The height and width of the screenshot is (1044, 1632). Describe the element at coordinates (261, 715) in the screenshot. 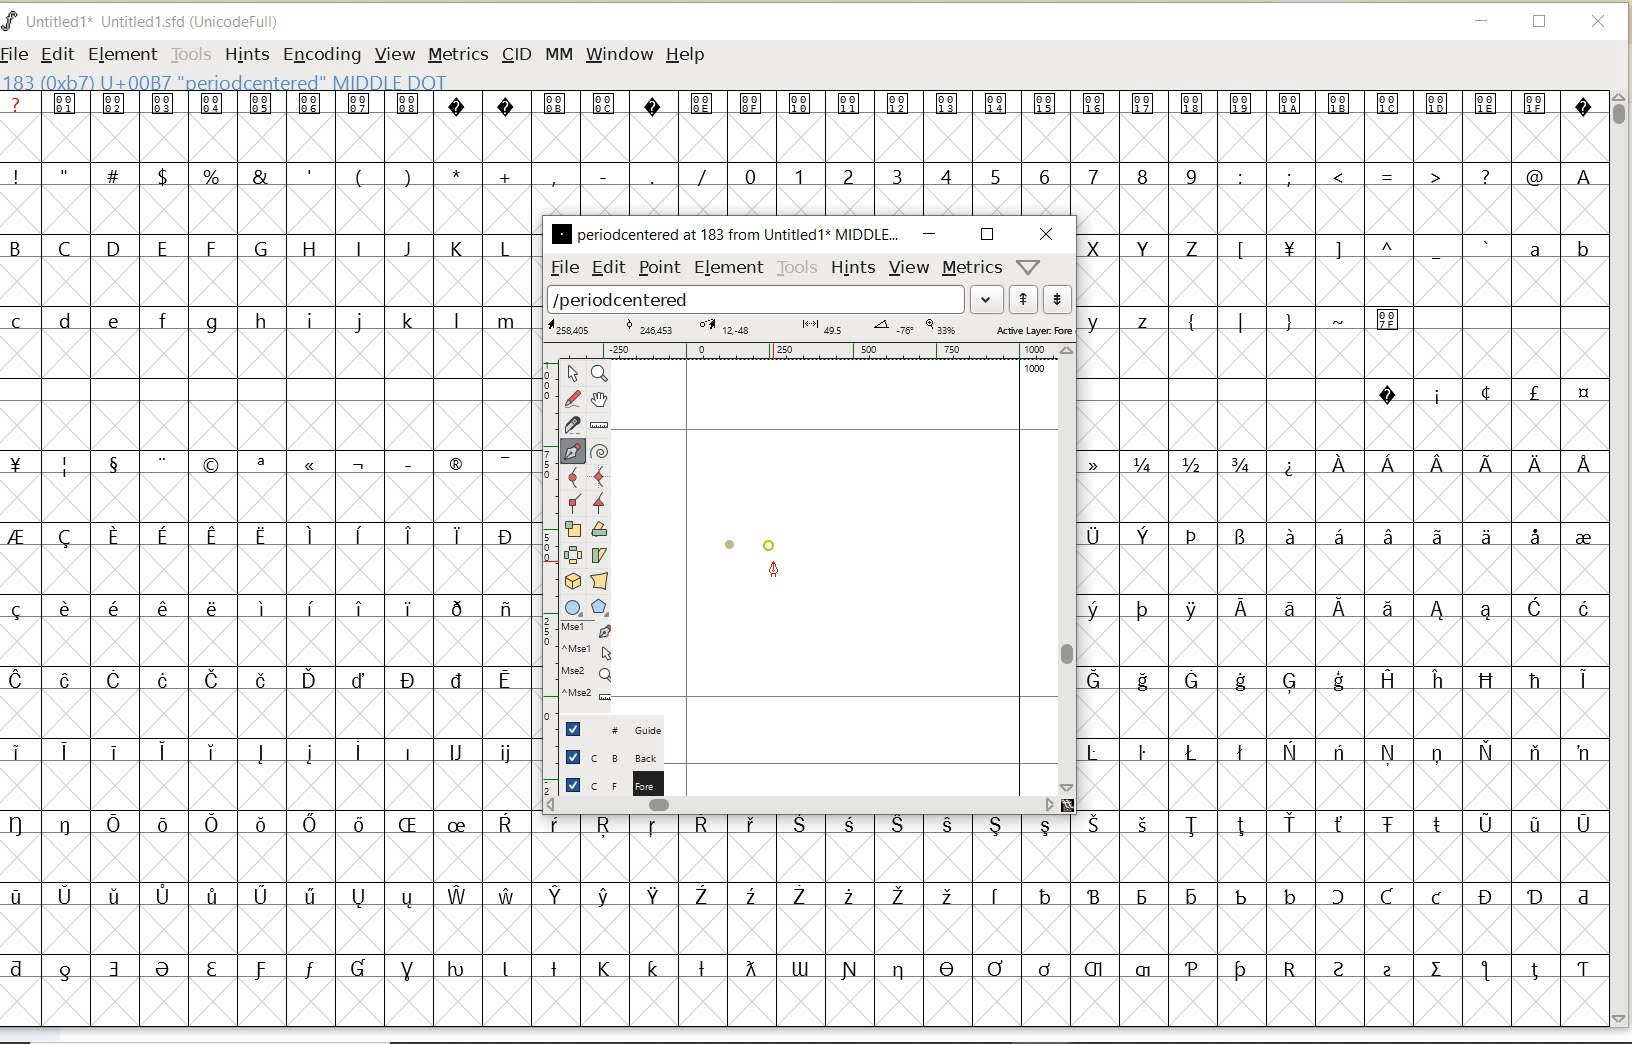

I see `special characters` at that location.